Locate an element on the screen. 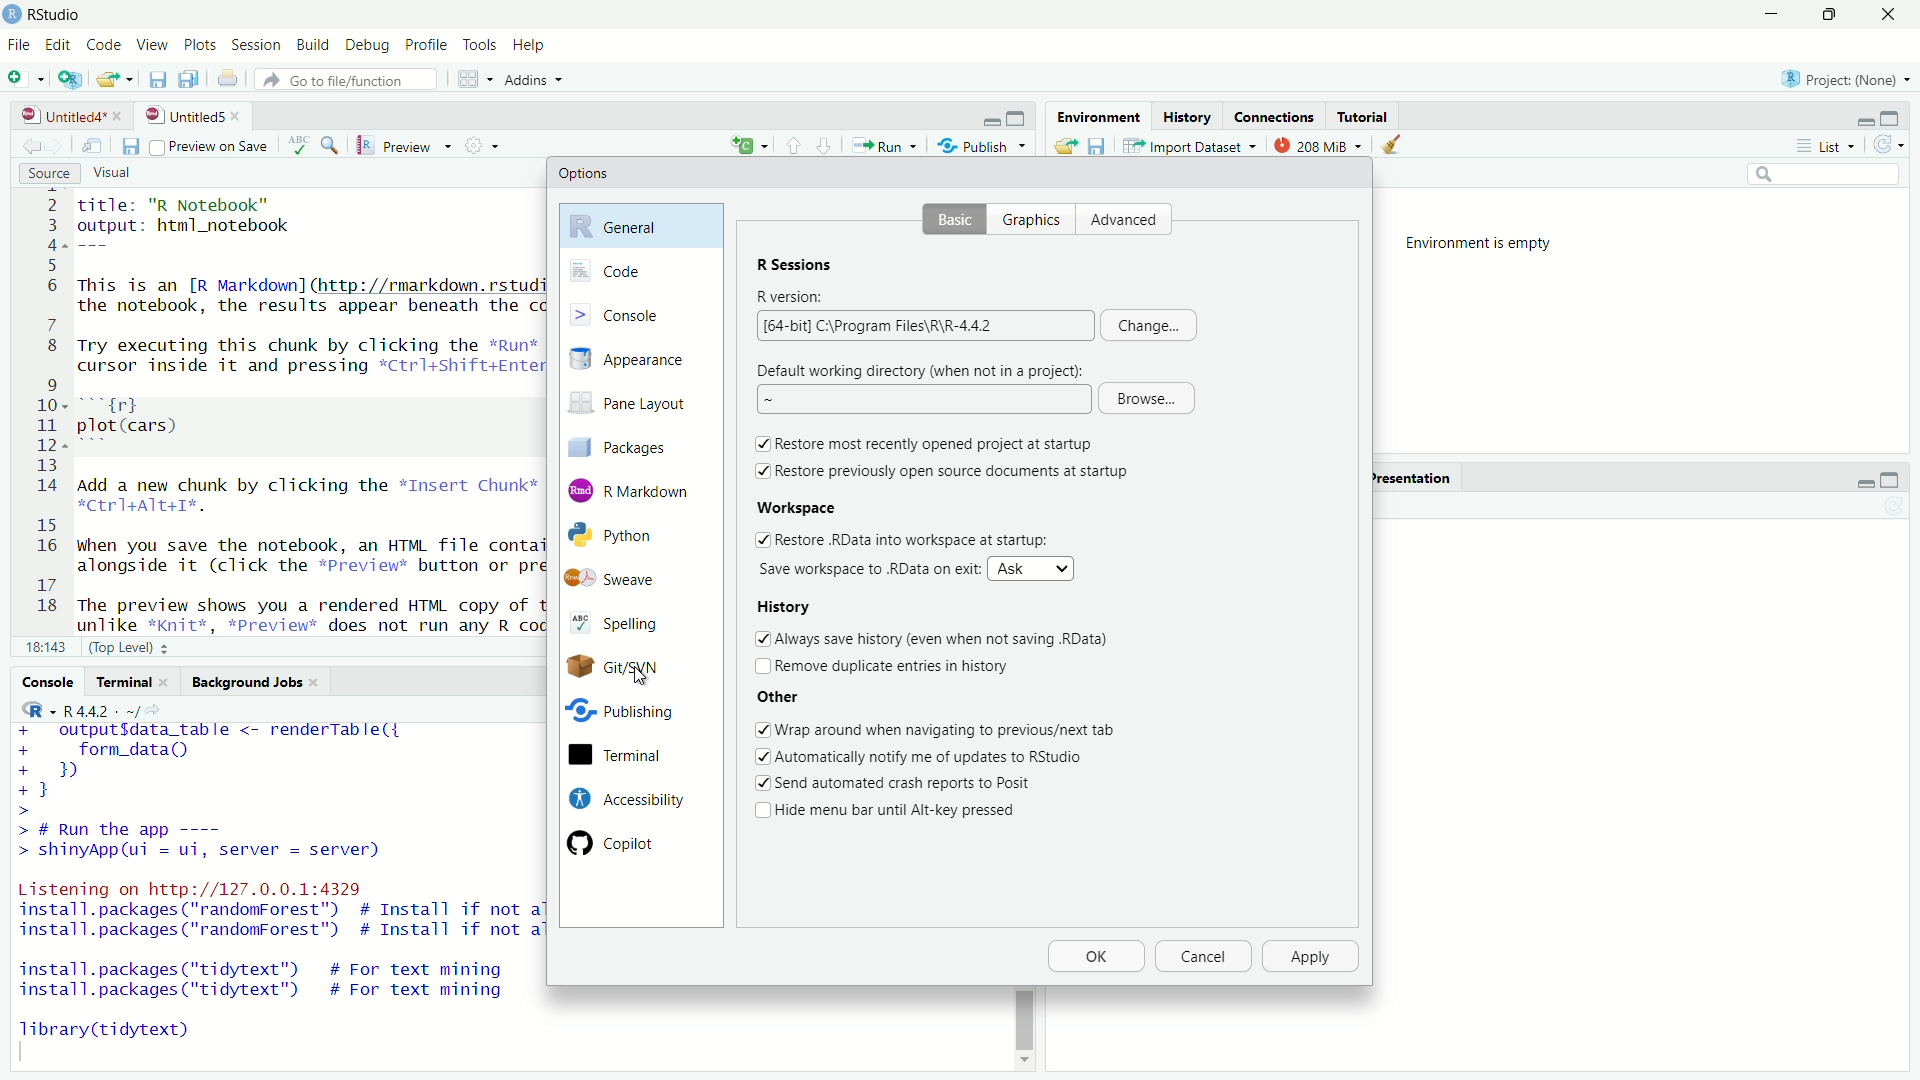 This screenshot has width=1920, height=1080. Source is located at coordinates (50, 174).